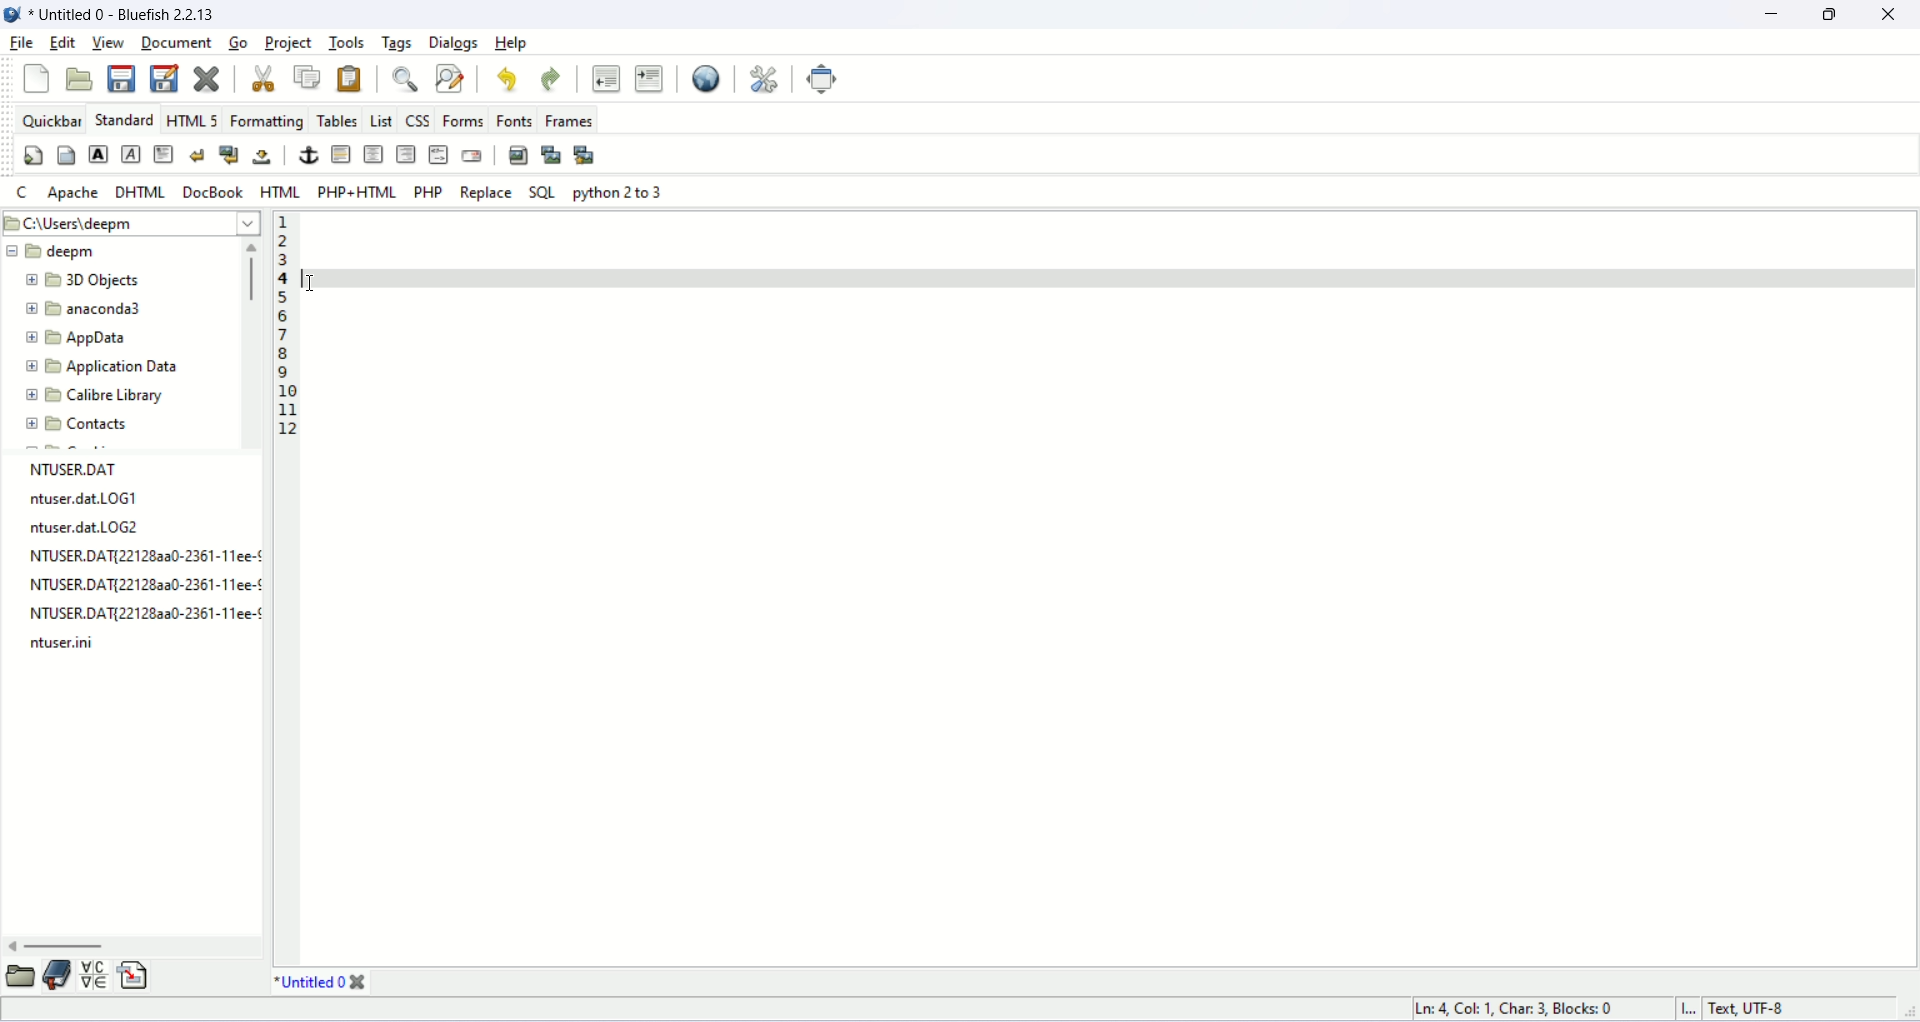 This screenshot has height=1022, width=1920. I want to click on line number, so click(283, 325).